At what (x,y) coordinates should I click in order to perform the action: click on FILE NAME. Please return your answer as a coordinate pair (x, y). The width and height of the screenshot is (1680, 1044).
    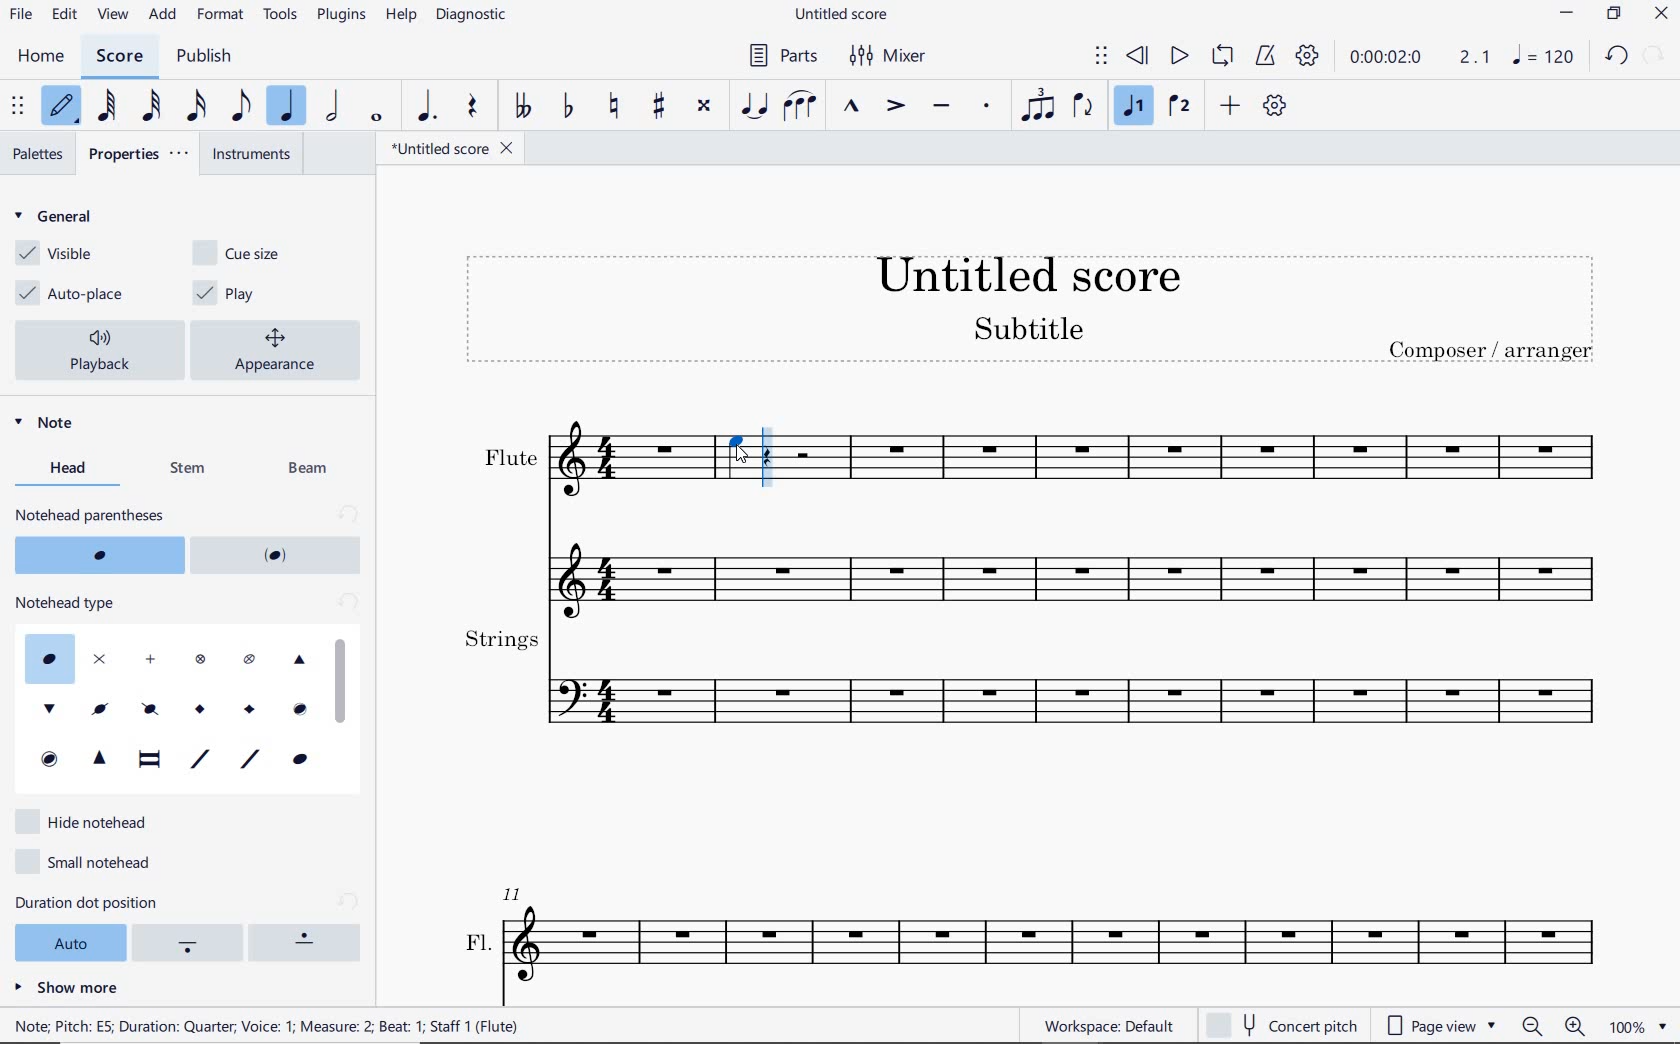
    Looking at the image, I should click on (451, 148).